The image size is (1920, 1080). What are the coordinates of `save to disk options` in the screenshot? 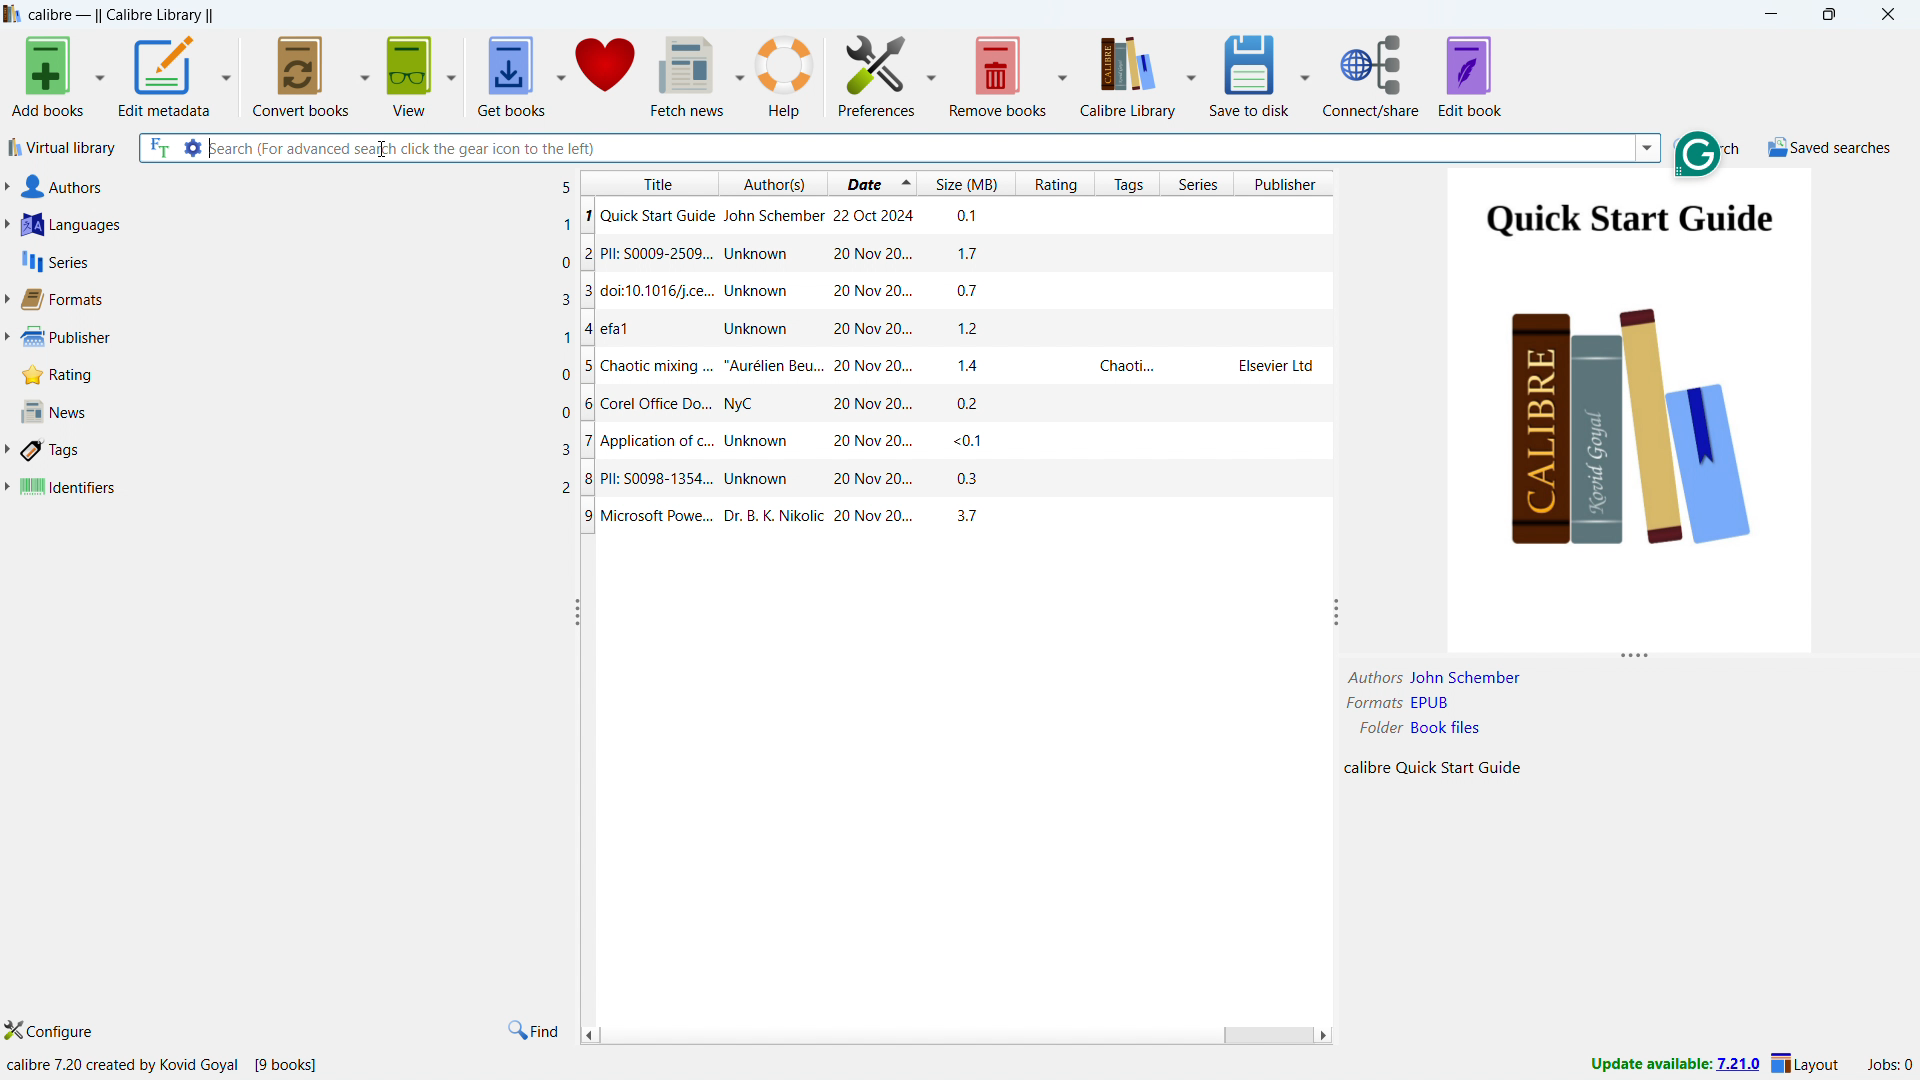 It's located at (1305, 74).